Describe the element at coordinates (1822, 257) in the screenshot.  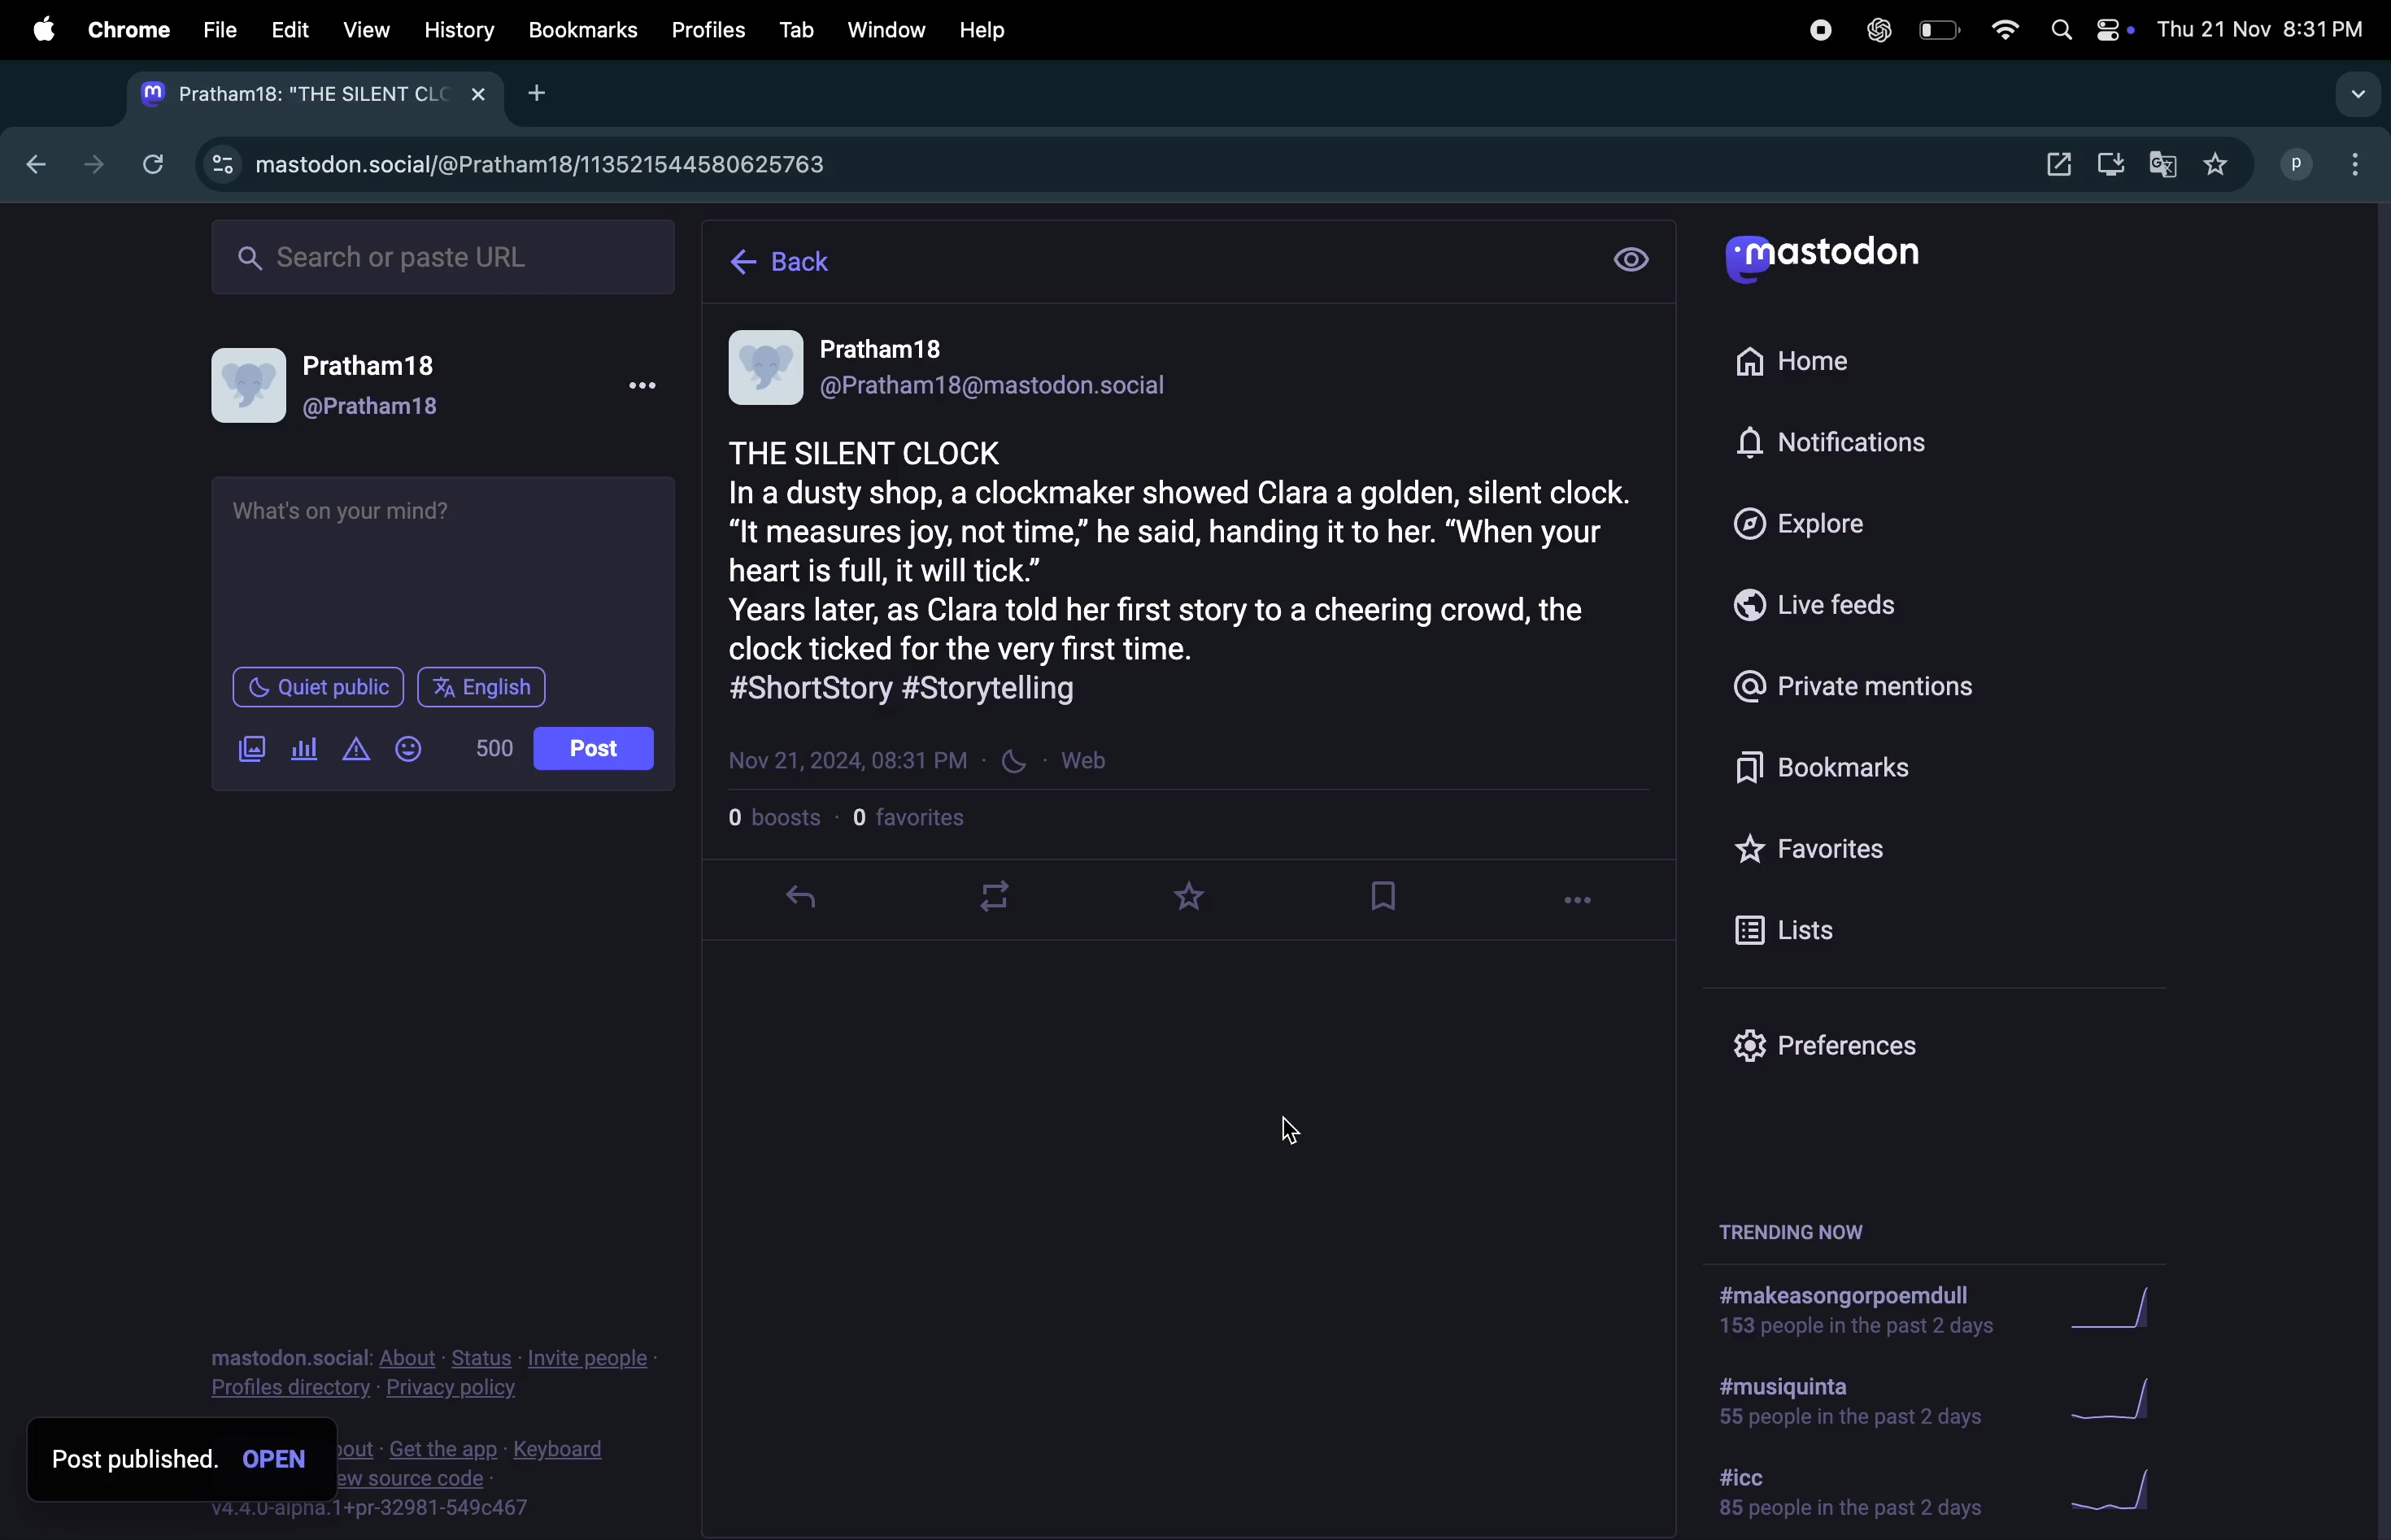
I see `mastadon` at that location.